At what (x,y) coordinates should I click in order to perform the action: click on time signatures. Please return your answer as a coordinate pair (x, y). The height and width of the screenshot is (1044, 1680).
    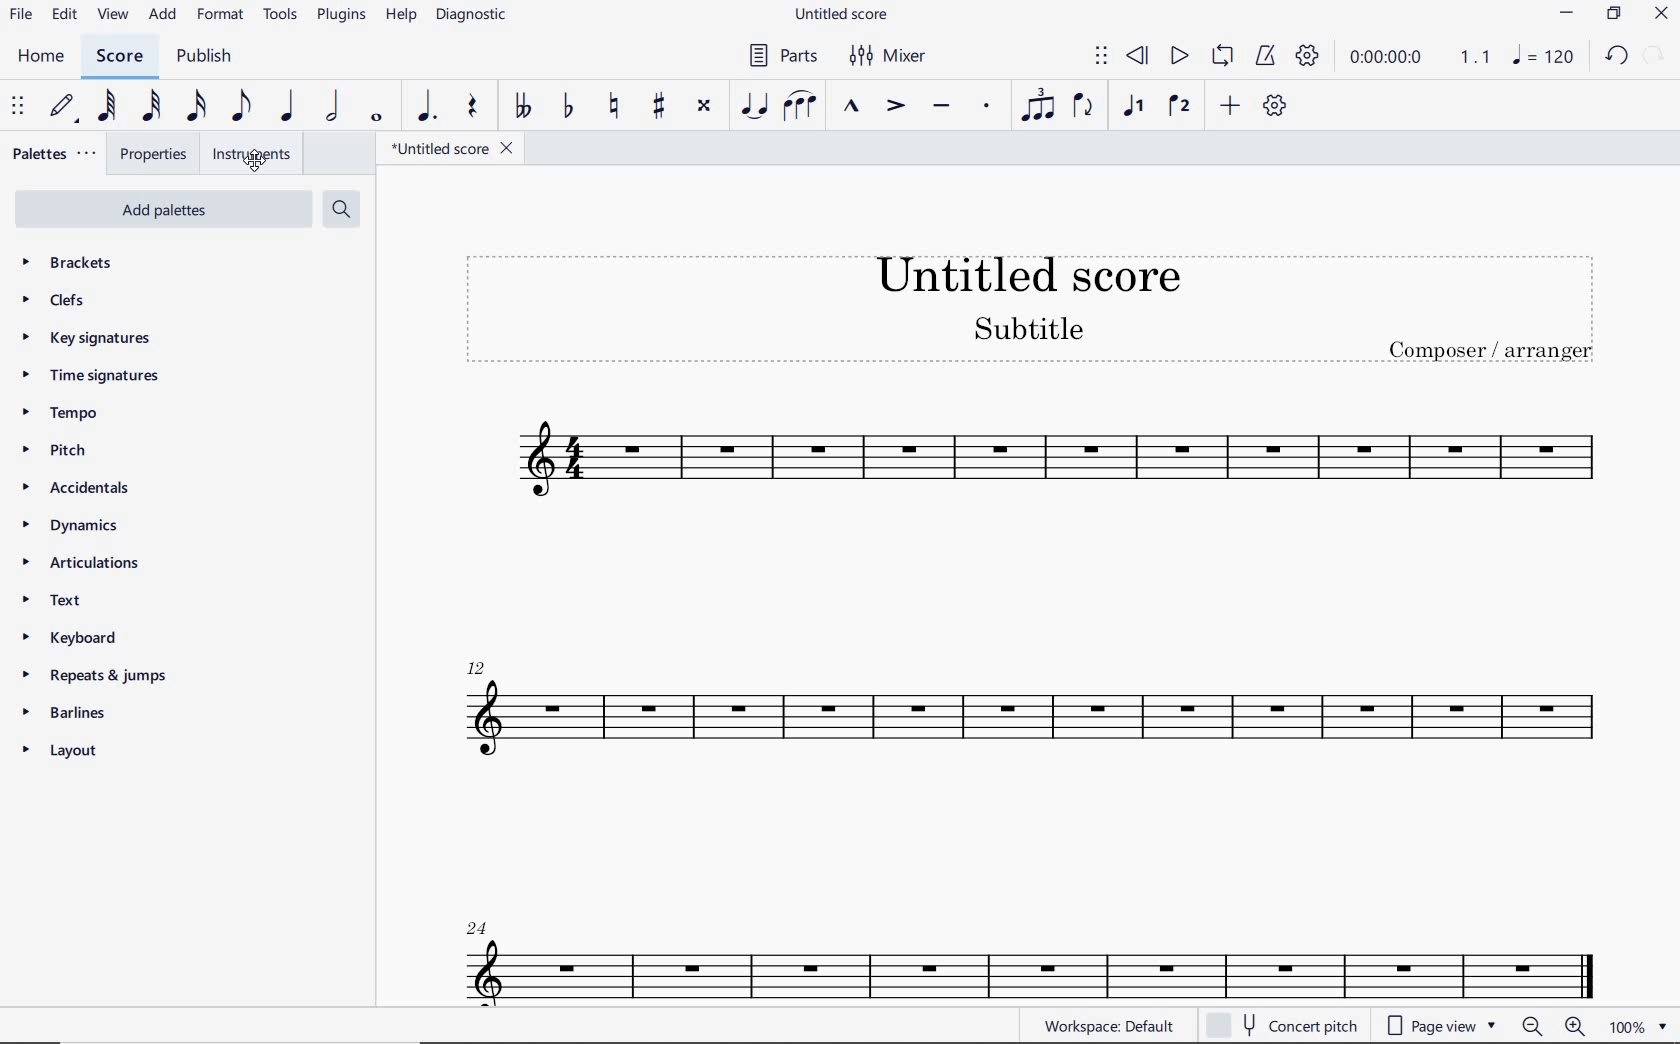
    Looking at the image, I should click on (96, 380).